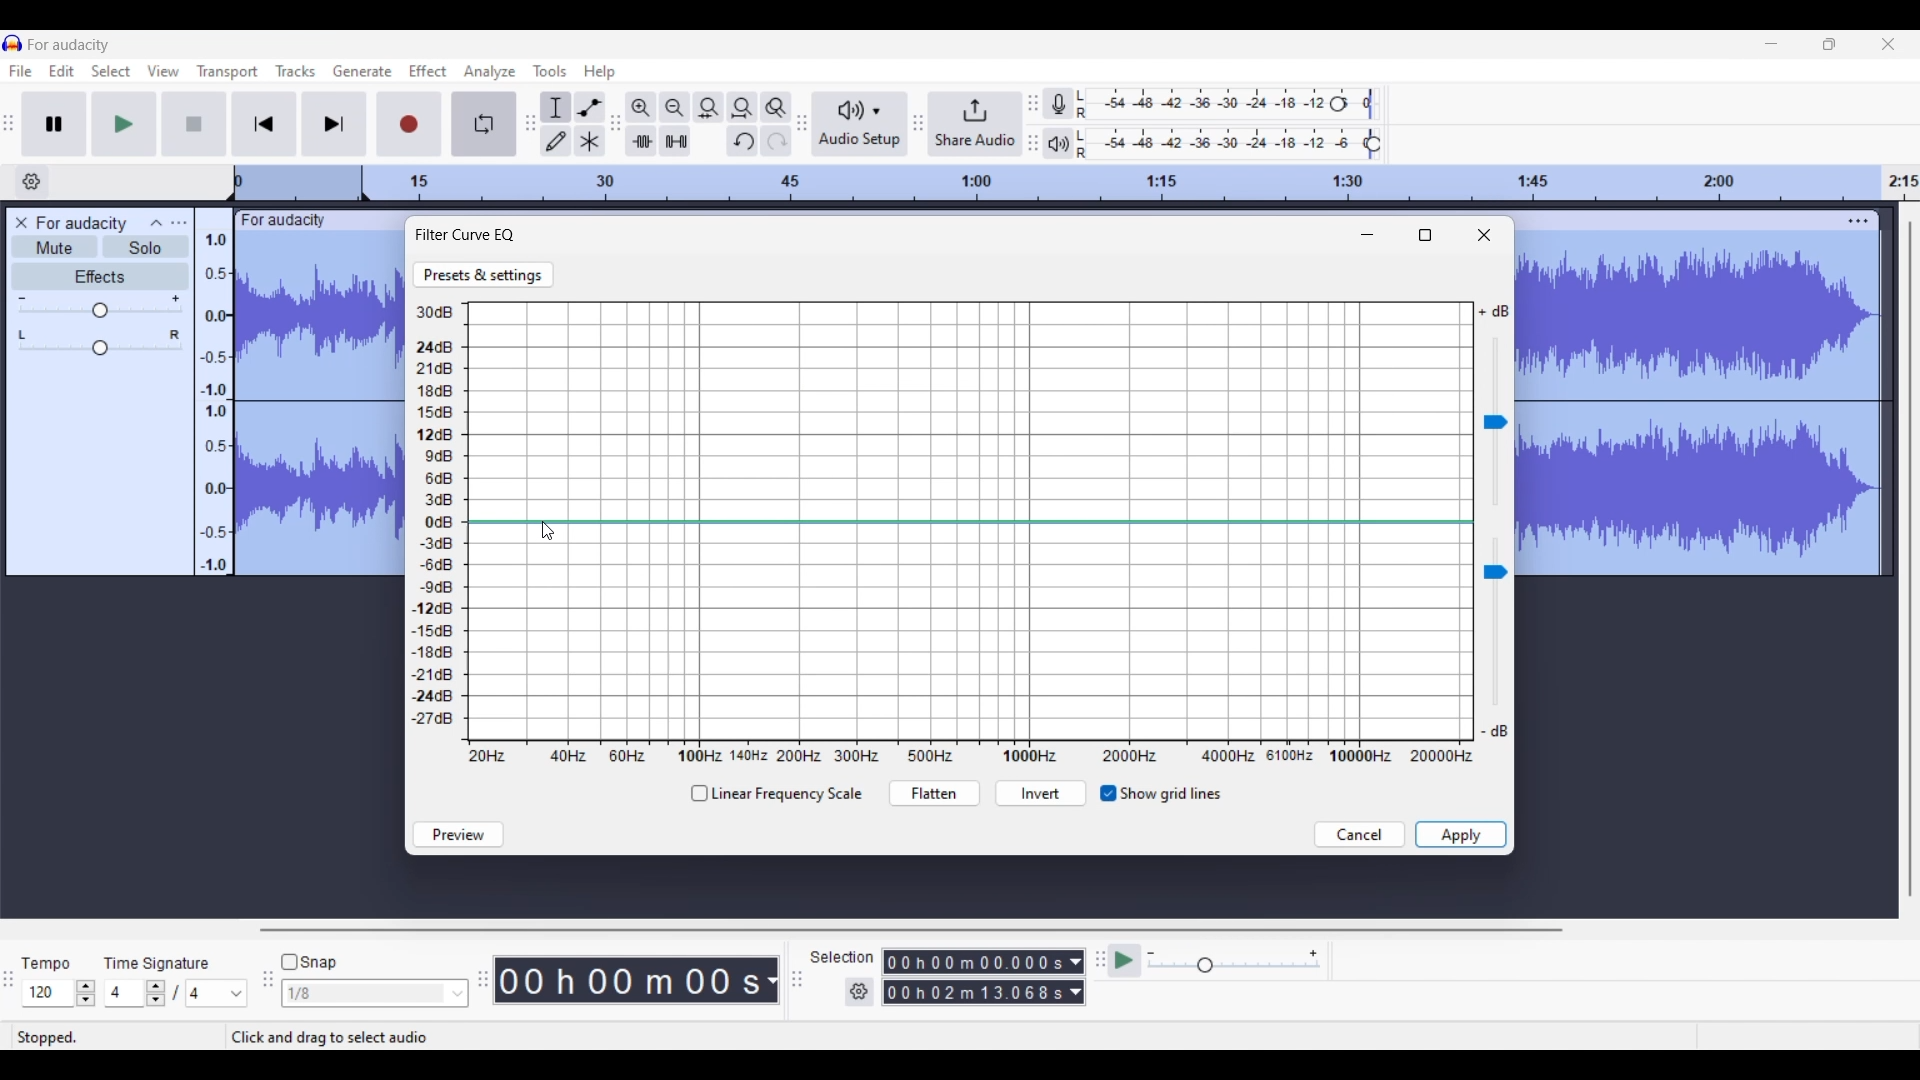 This screenshot has width=1920, height=1080. I want to click on Delete track, so click(24, 223).